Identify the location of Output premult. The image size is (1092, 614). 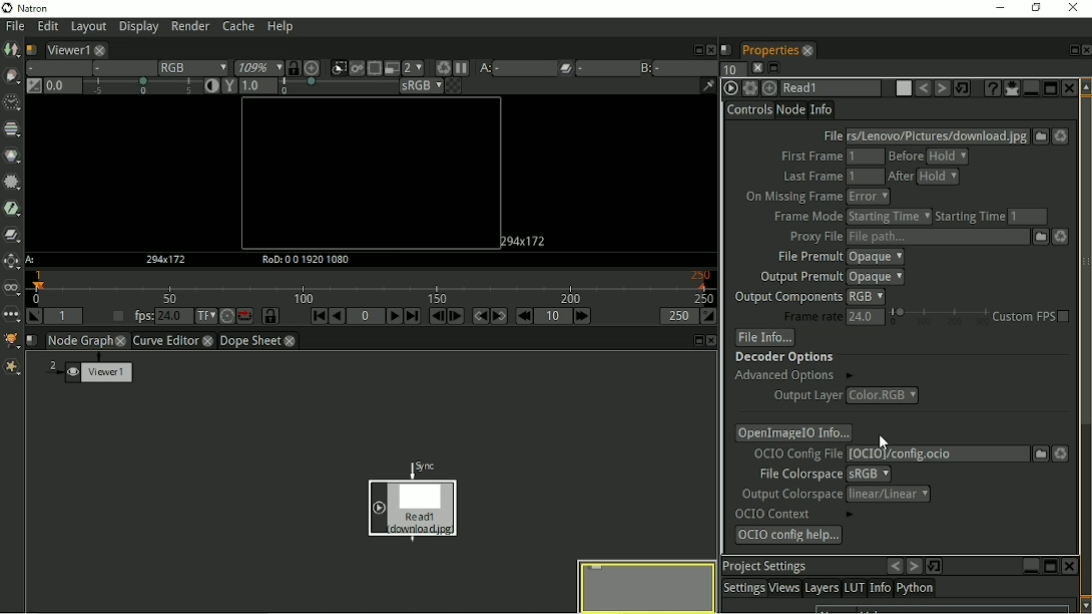
(832, 276).